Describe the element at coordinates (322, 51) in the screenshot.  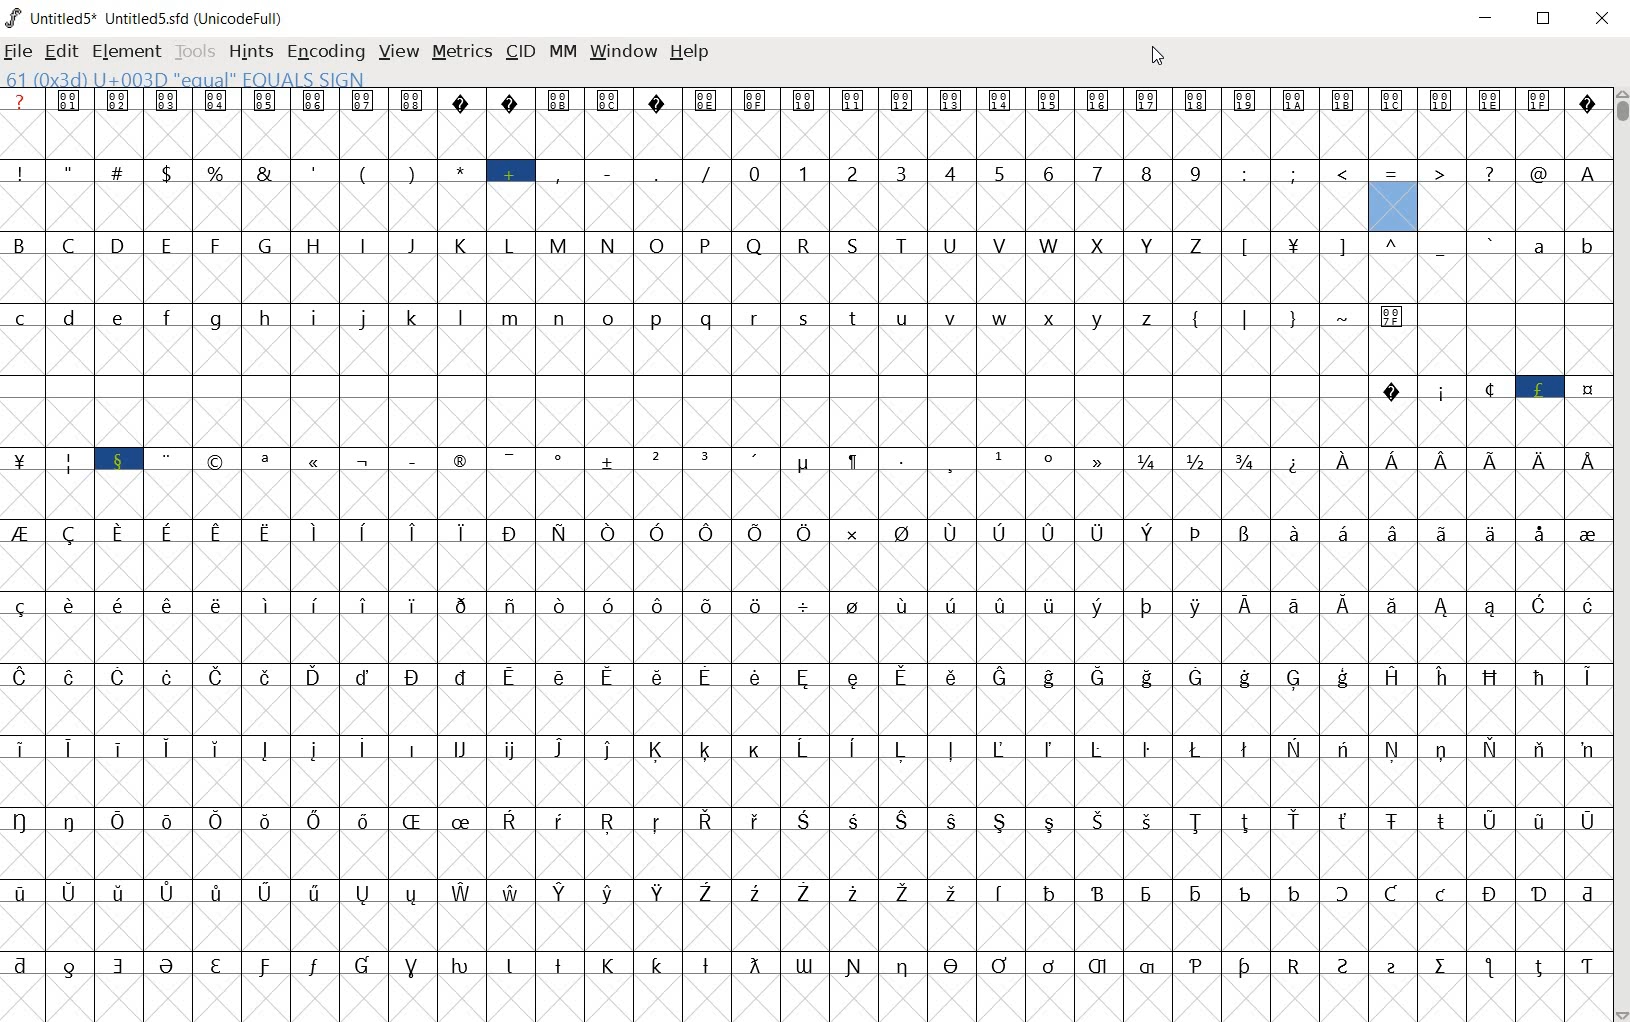
I see `encoding` at that location.